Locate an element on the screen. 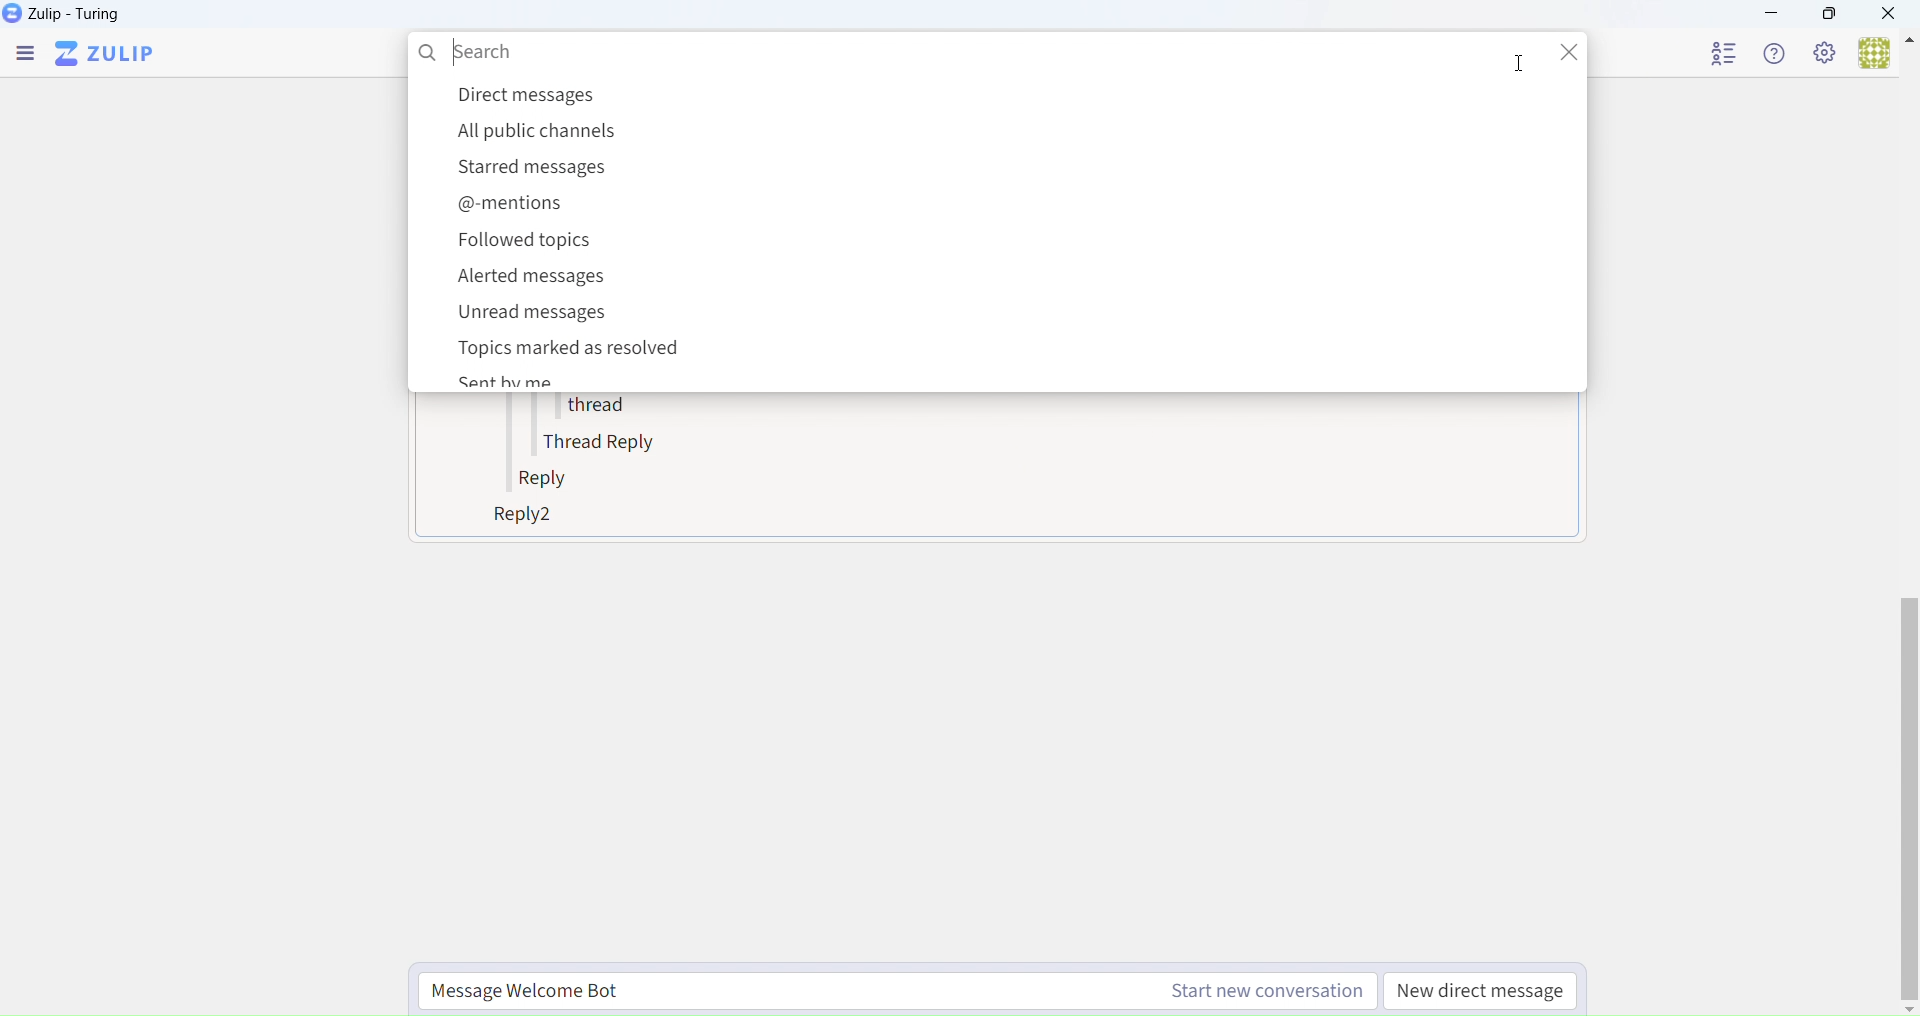  (@-mentions is located at coordinates (517, 208).